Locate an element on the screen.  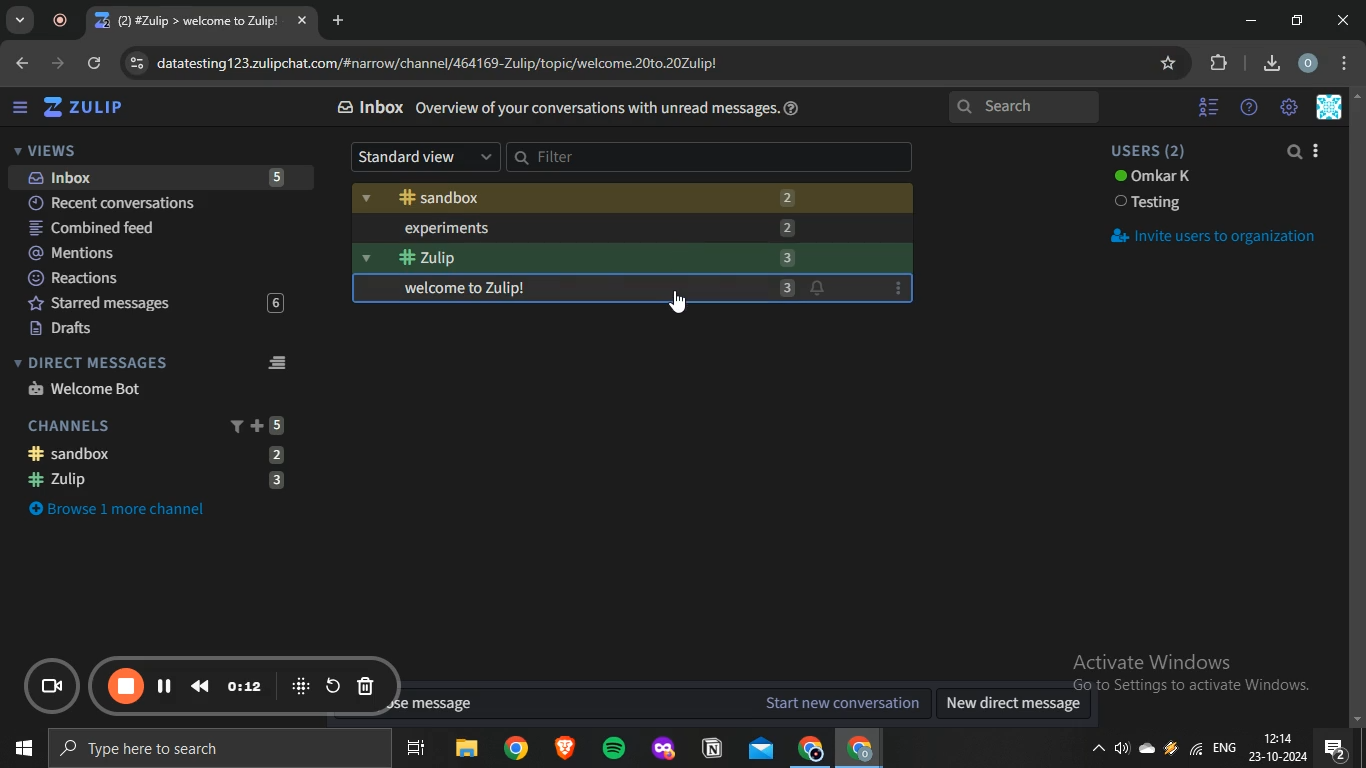
welcome to zulip! is located at coordinates (584, 290).